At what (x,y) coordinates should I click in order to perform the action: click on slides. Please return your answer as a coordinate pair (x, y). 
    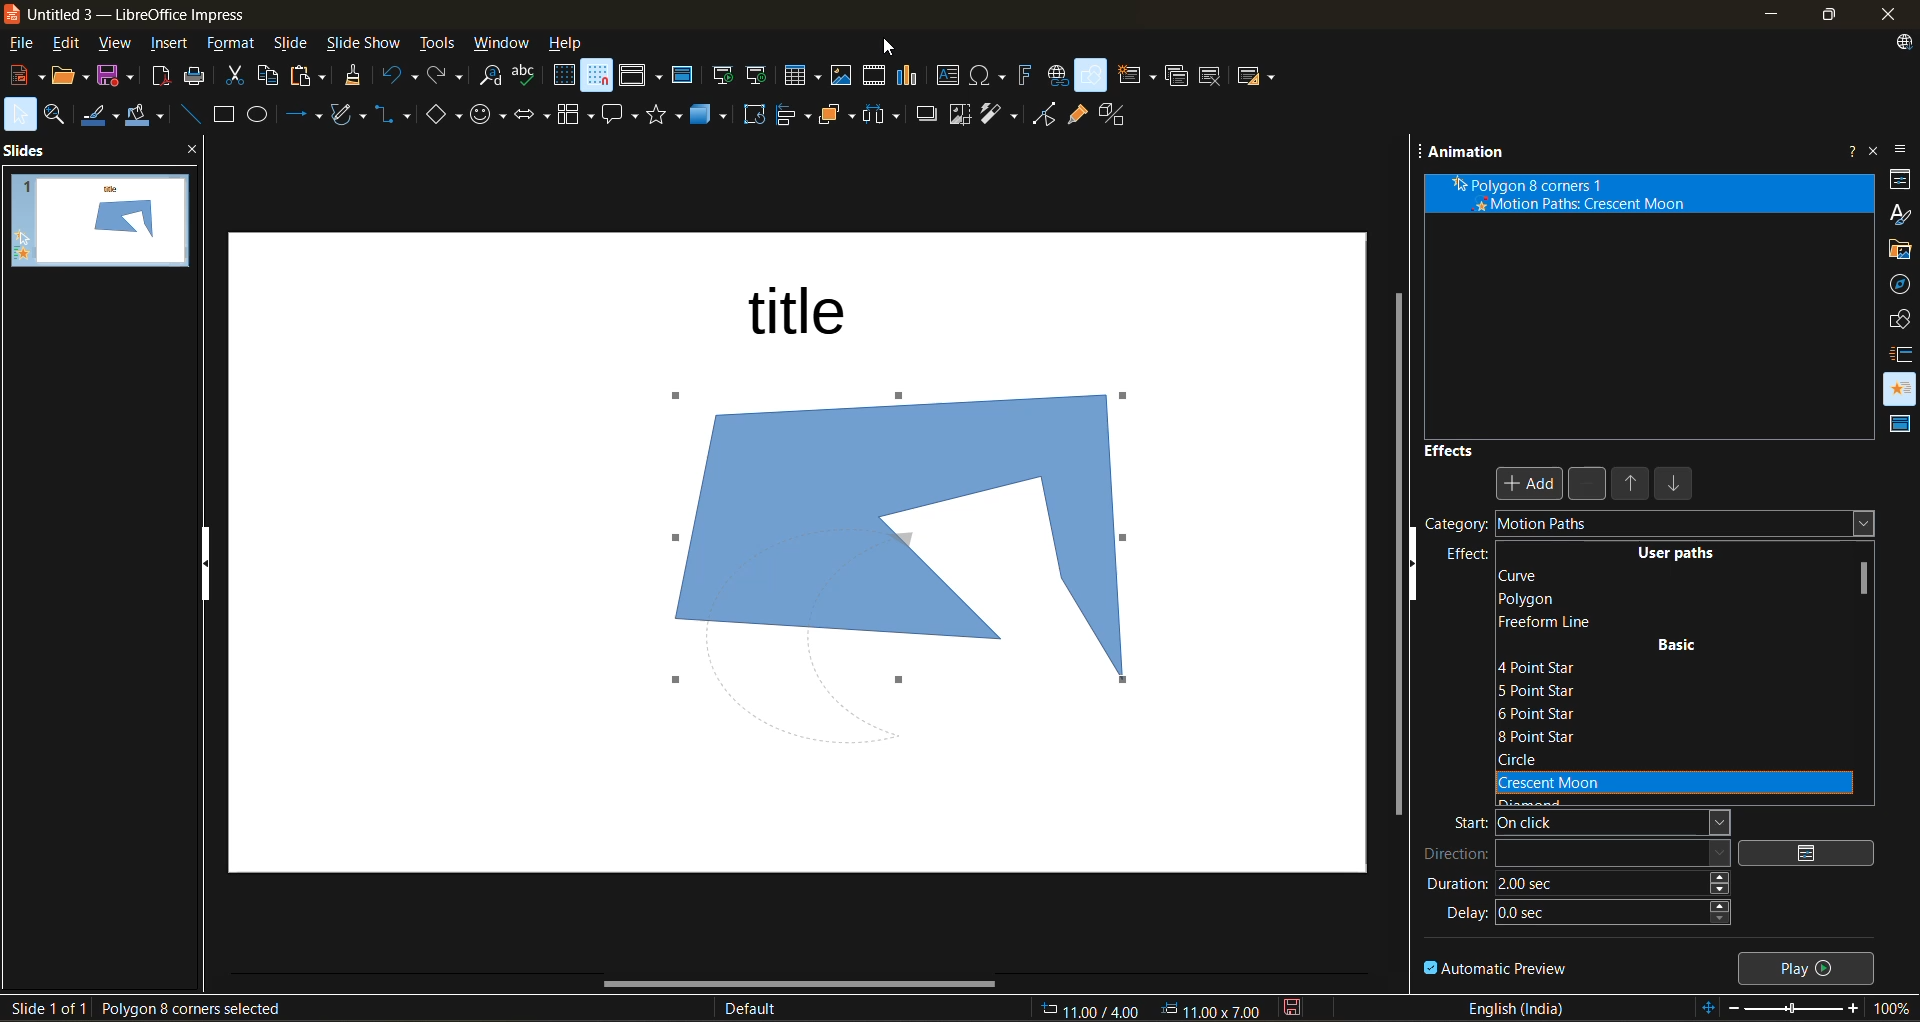
    Looking at the image, I should click on (110, 220).